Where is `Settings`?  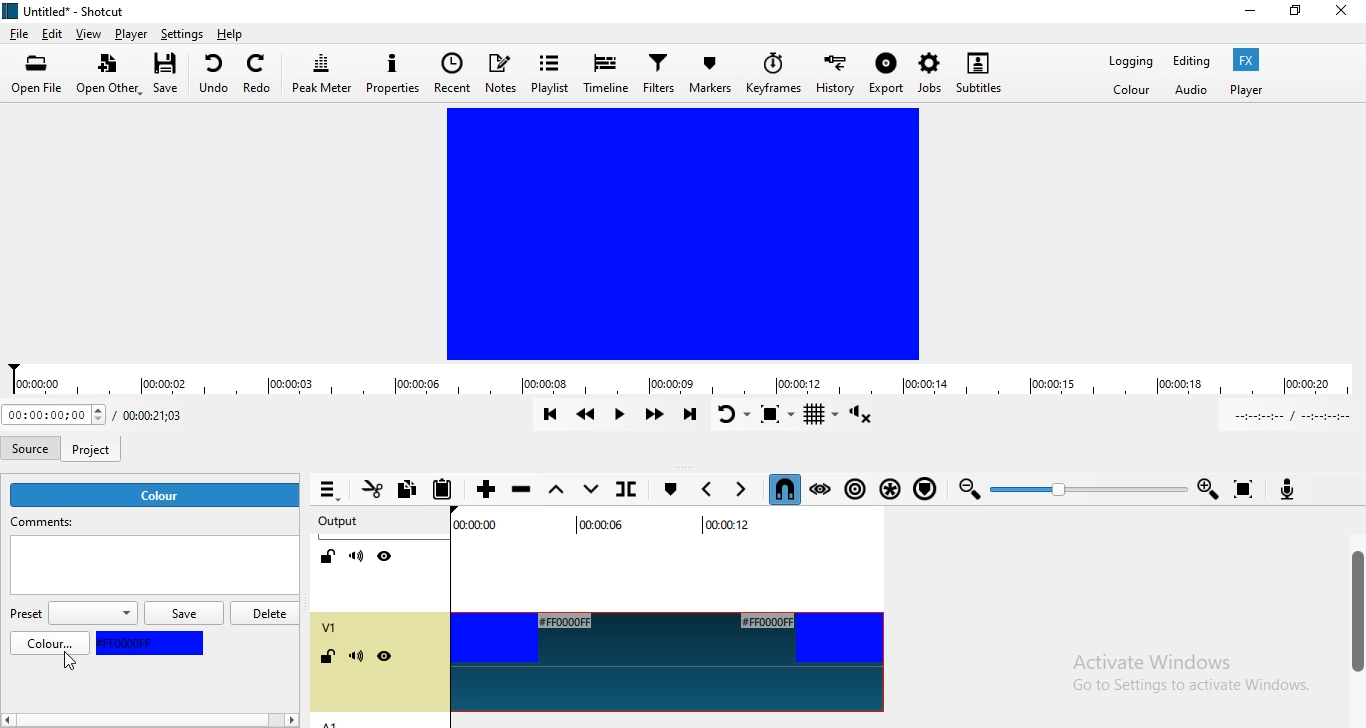 Settings is located at coordinates (184, 35).